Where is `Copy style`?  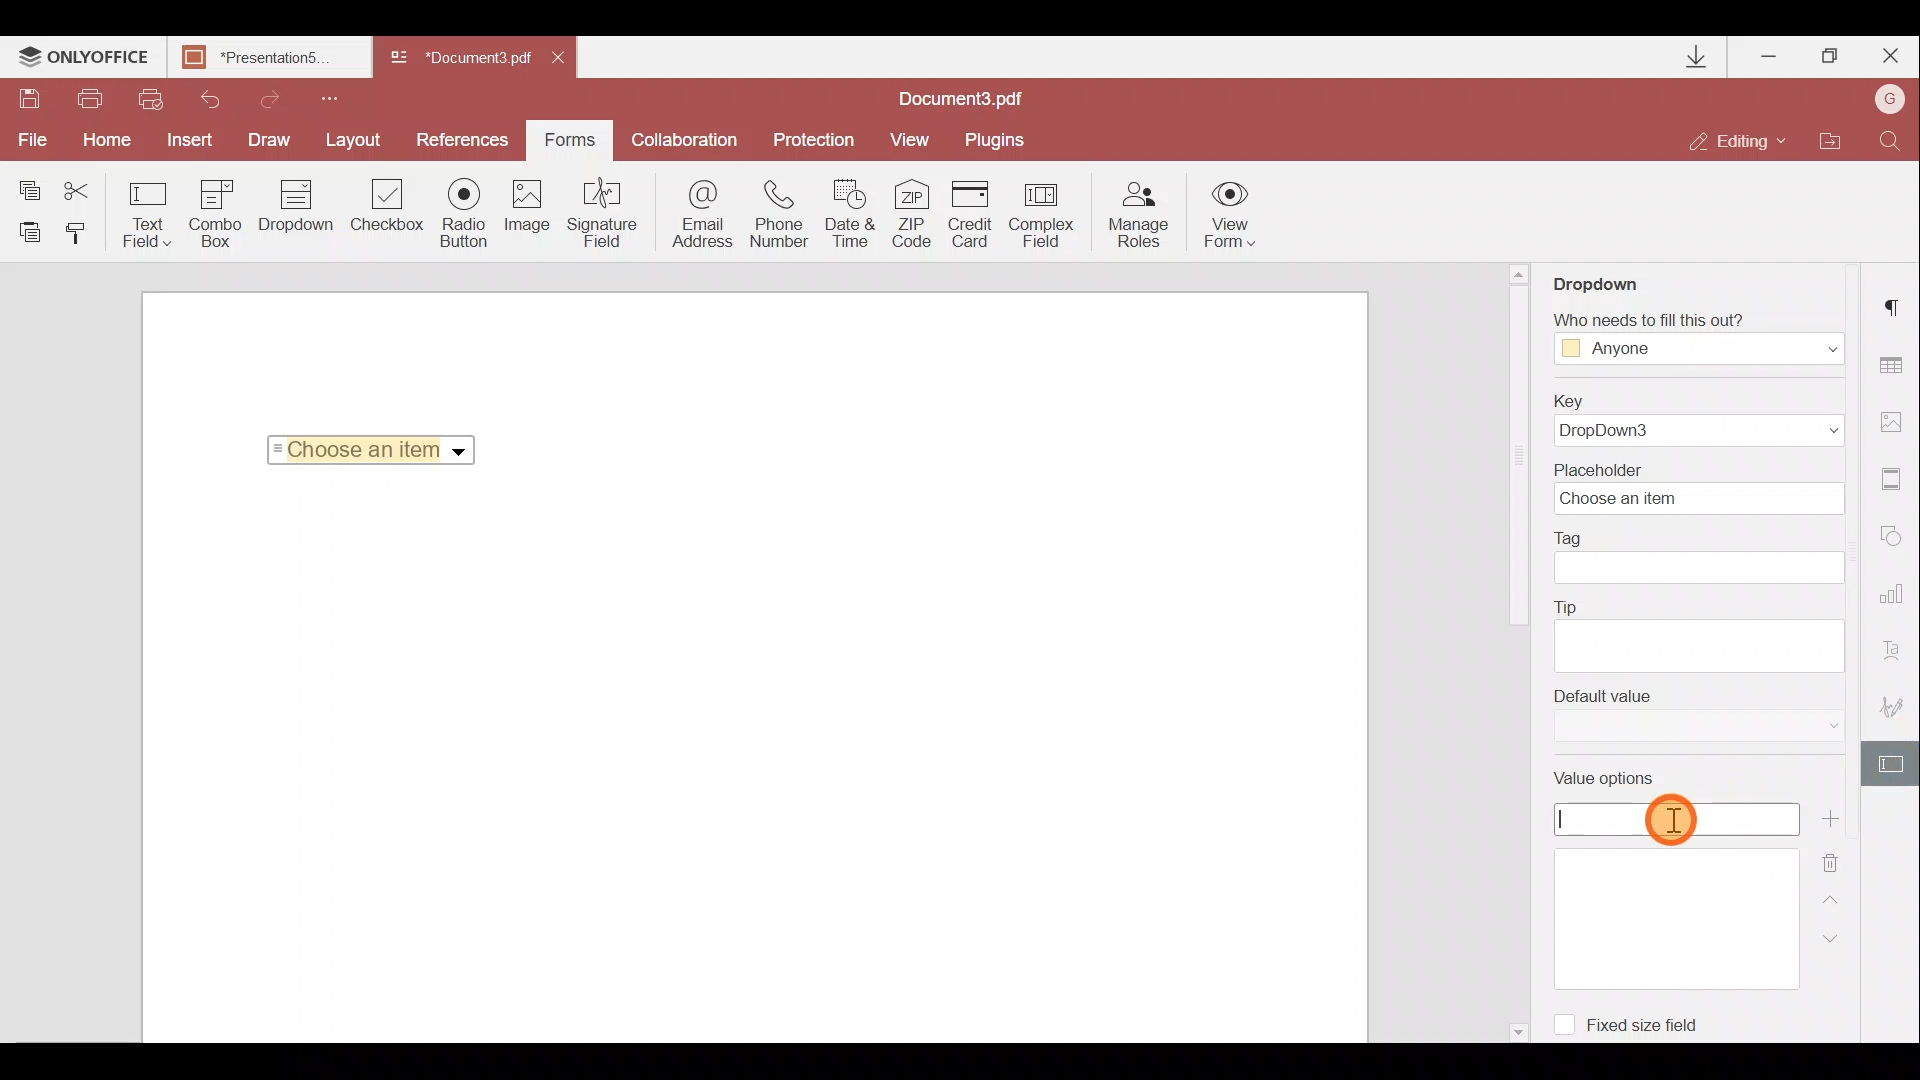
Copy style is located at coordinates (83, 238).